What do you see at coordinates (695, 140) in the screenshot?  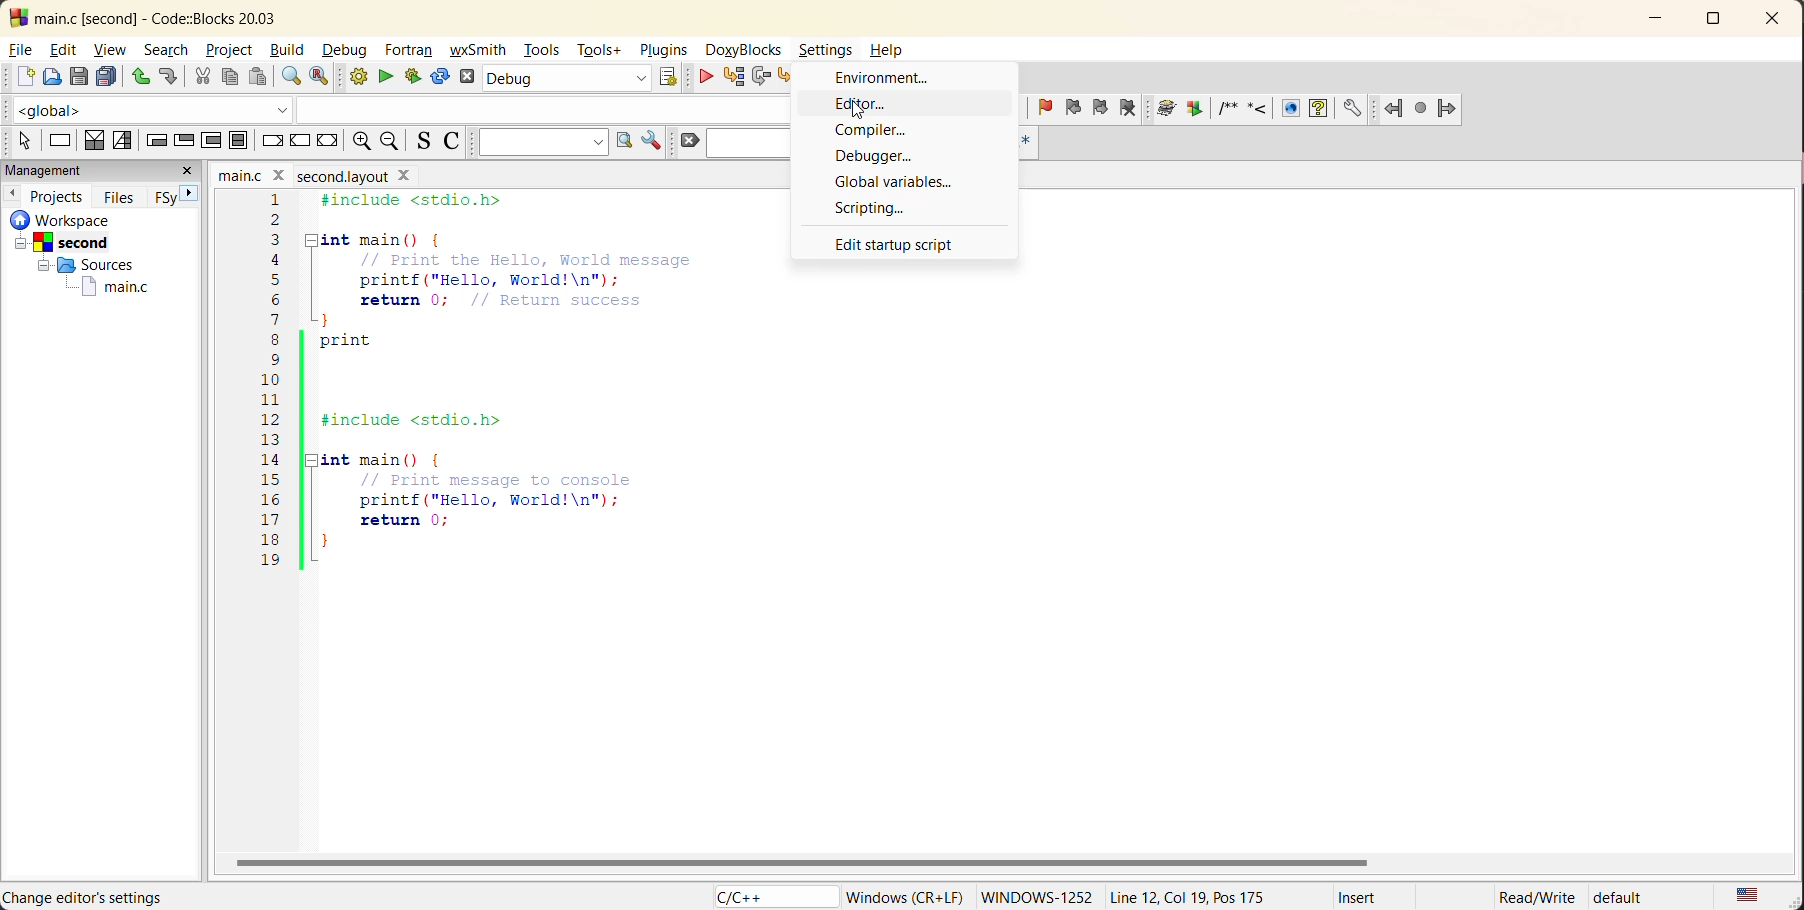 I see `clear` at bounding box center [695, 140].